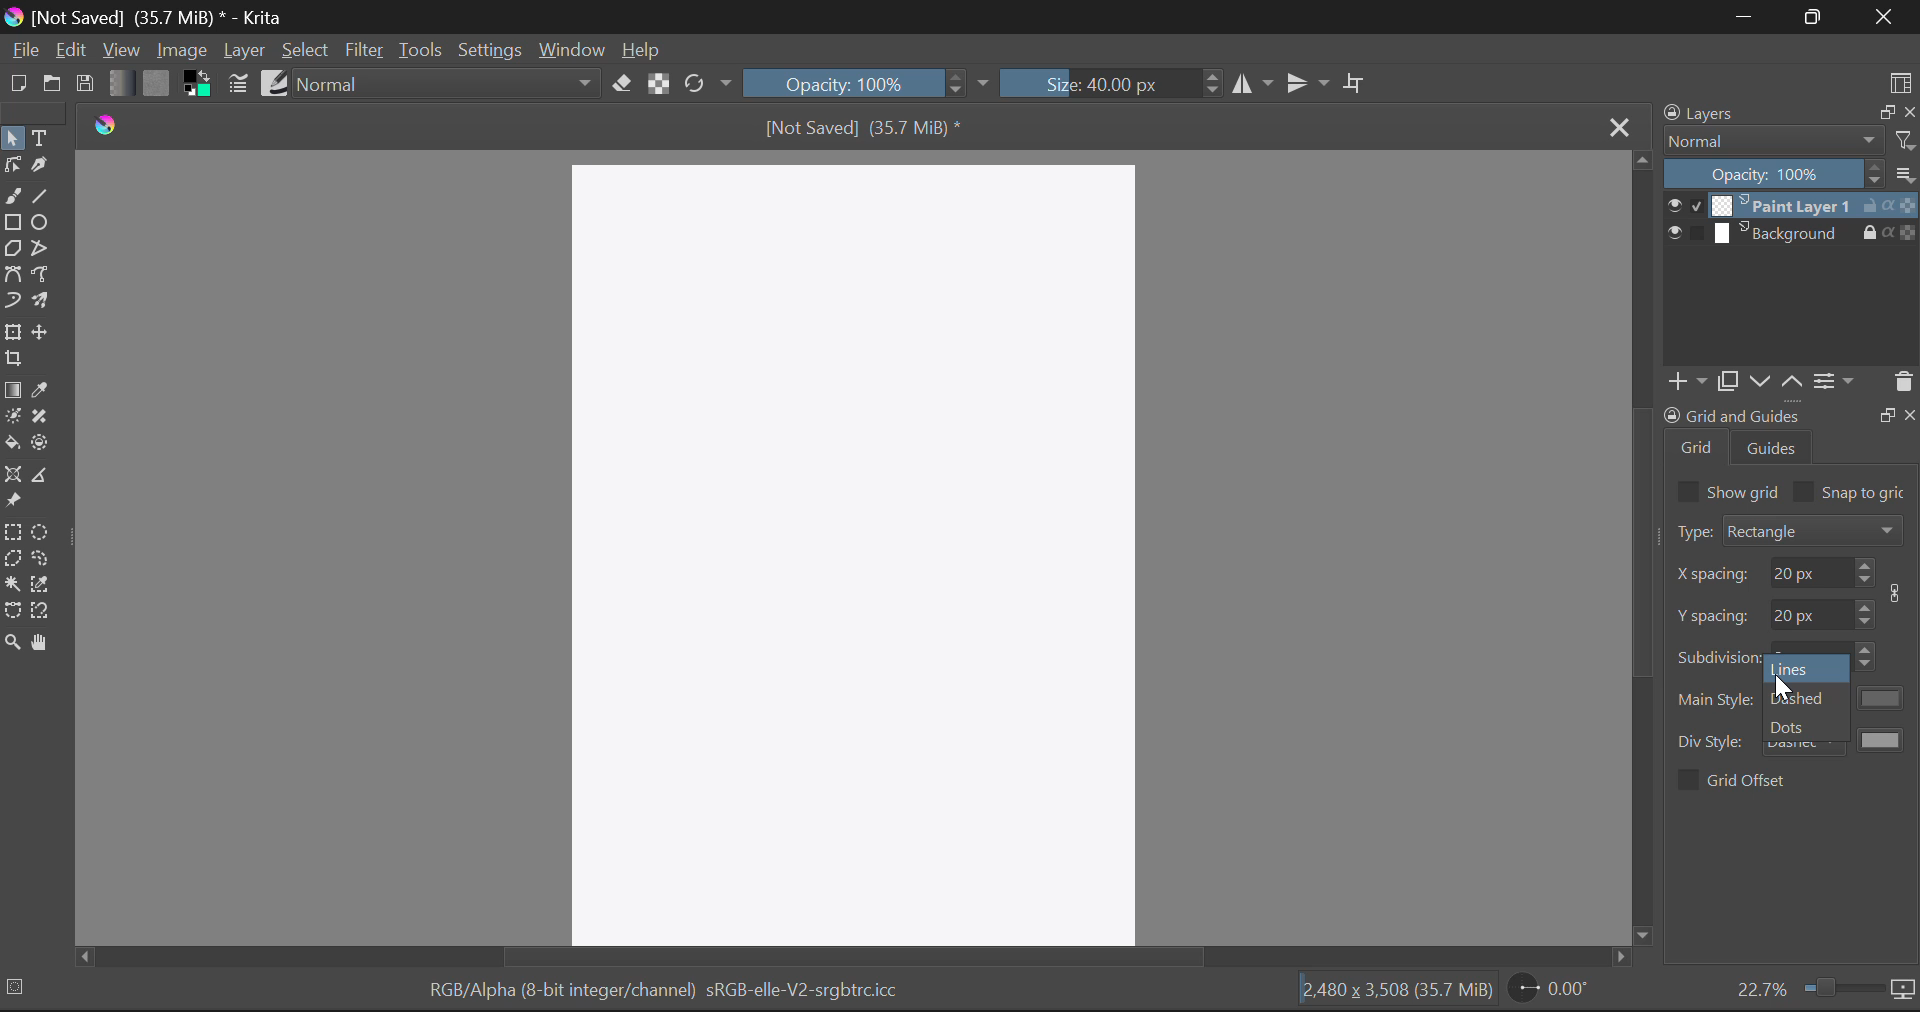 This screenshot has height=1012, width=1920. What do you see at coordinates (306, 51) in the screenshot?
I see `Select` at bounding box center [306, 51].